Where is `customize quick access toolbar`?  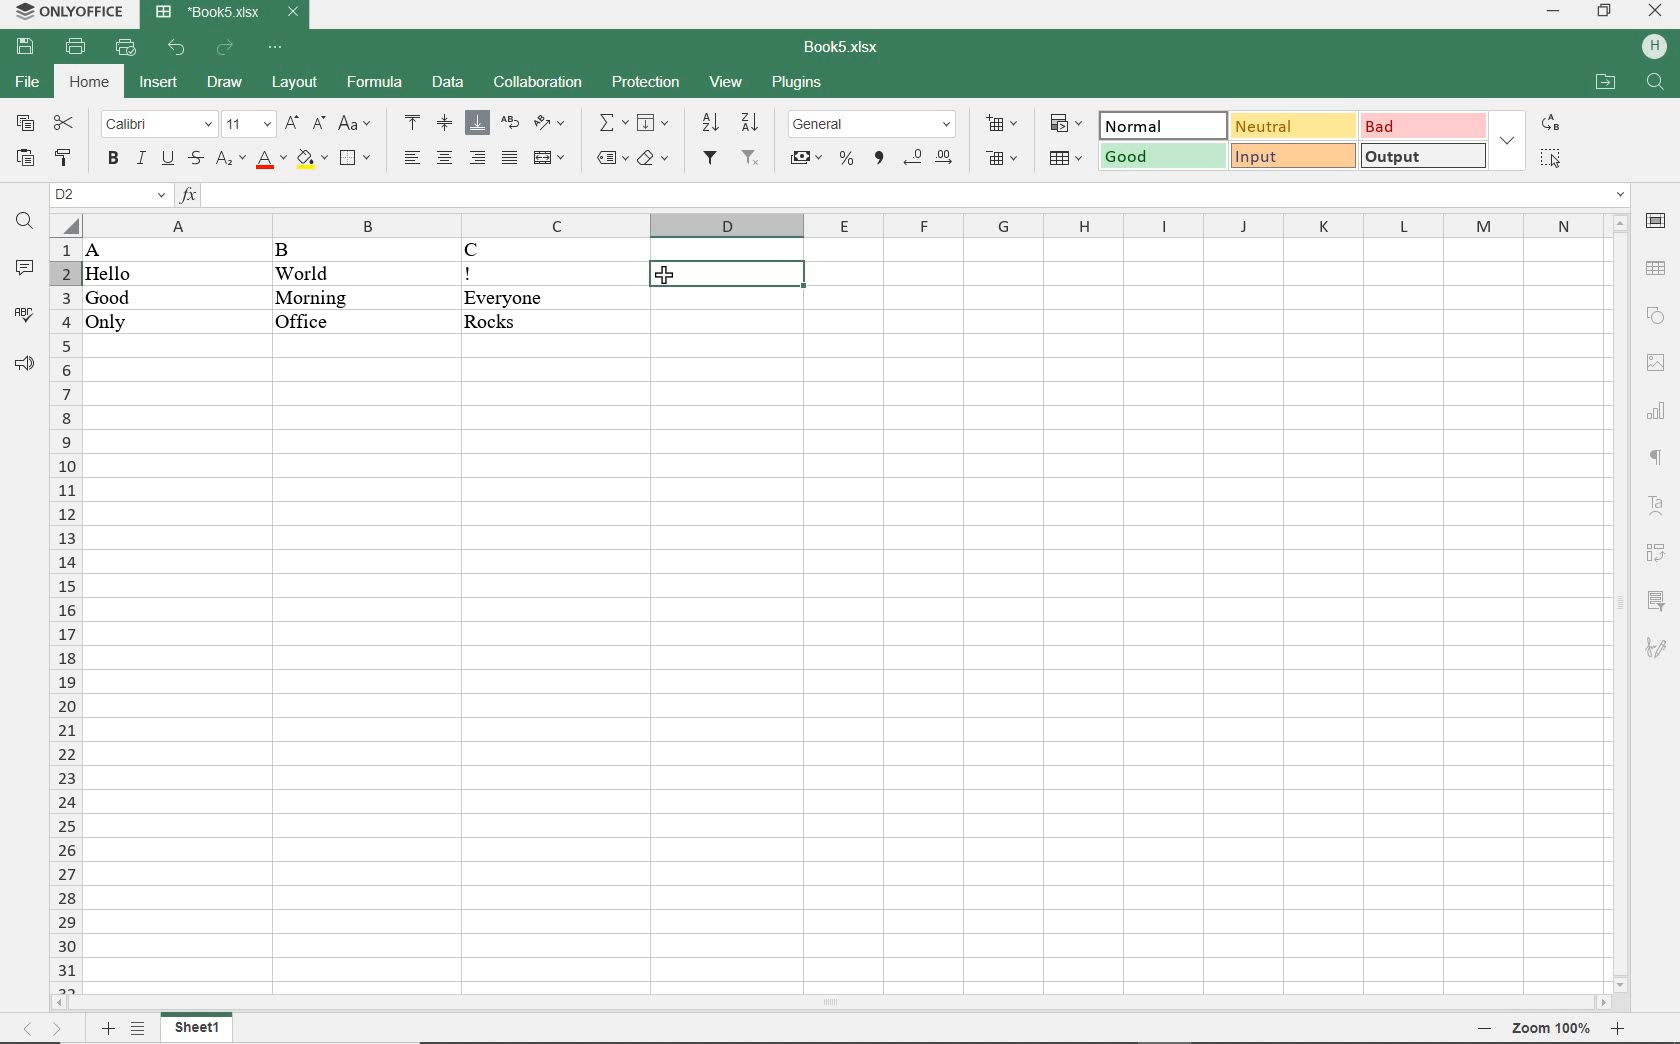
customize quick access toolbar is located at coordinates (275, 48).